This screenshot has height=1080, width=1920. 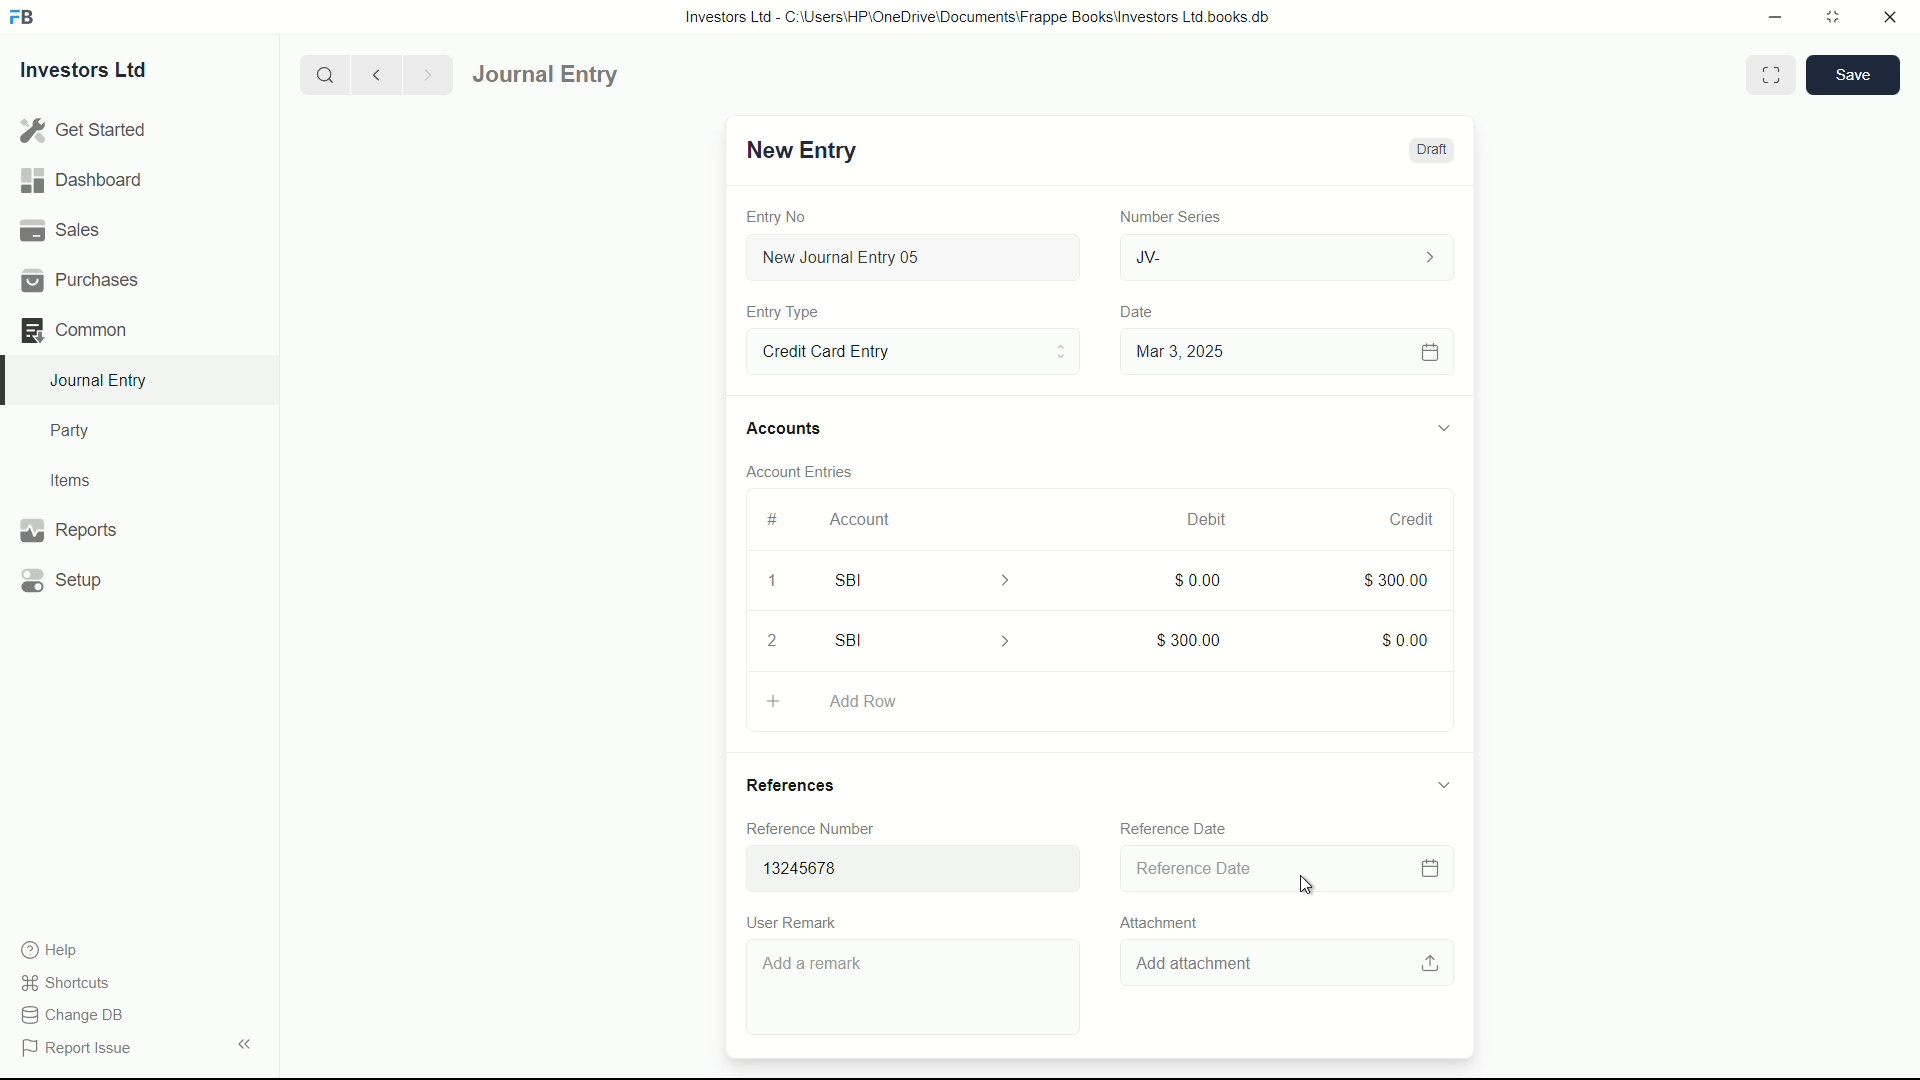 I want to click on Reference Date, so click(x=1173, y=826).